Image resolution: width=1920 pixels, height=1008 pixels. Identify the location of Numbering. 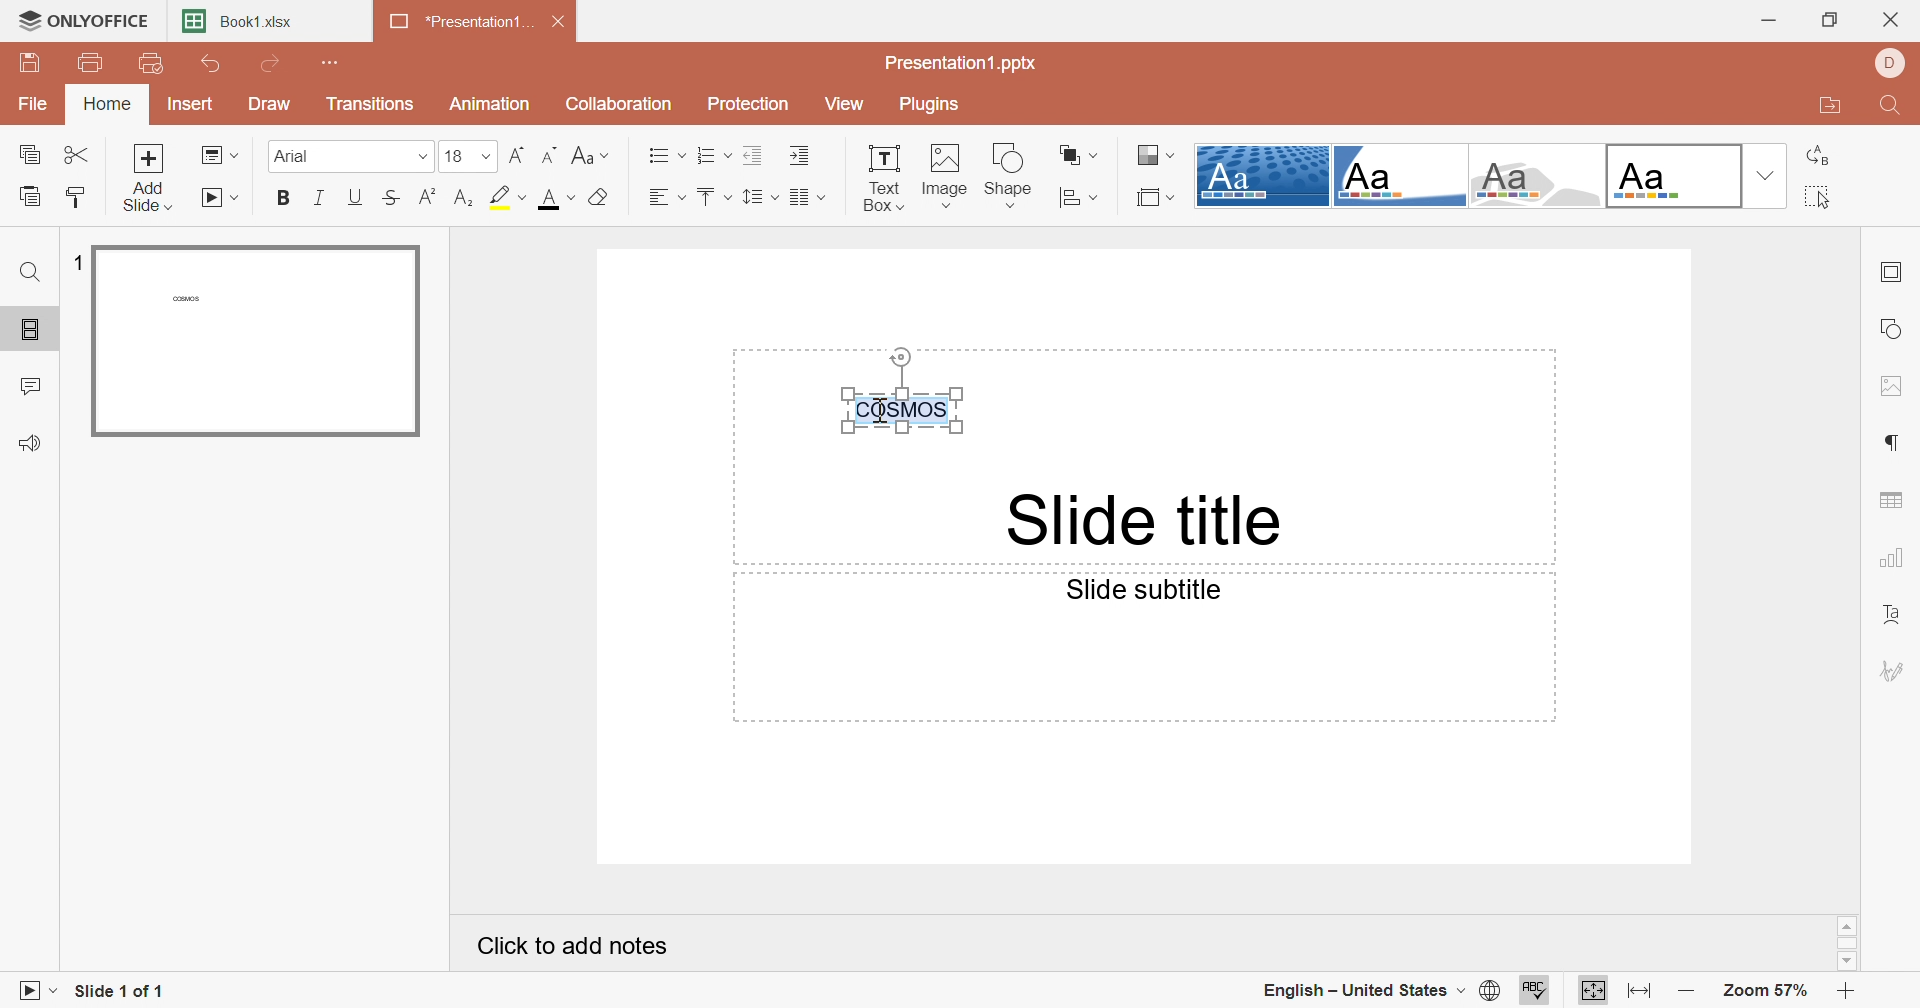
(712, 156).